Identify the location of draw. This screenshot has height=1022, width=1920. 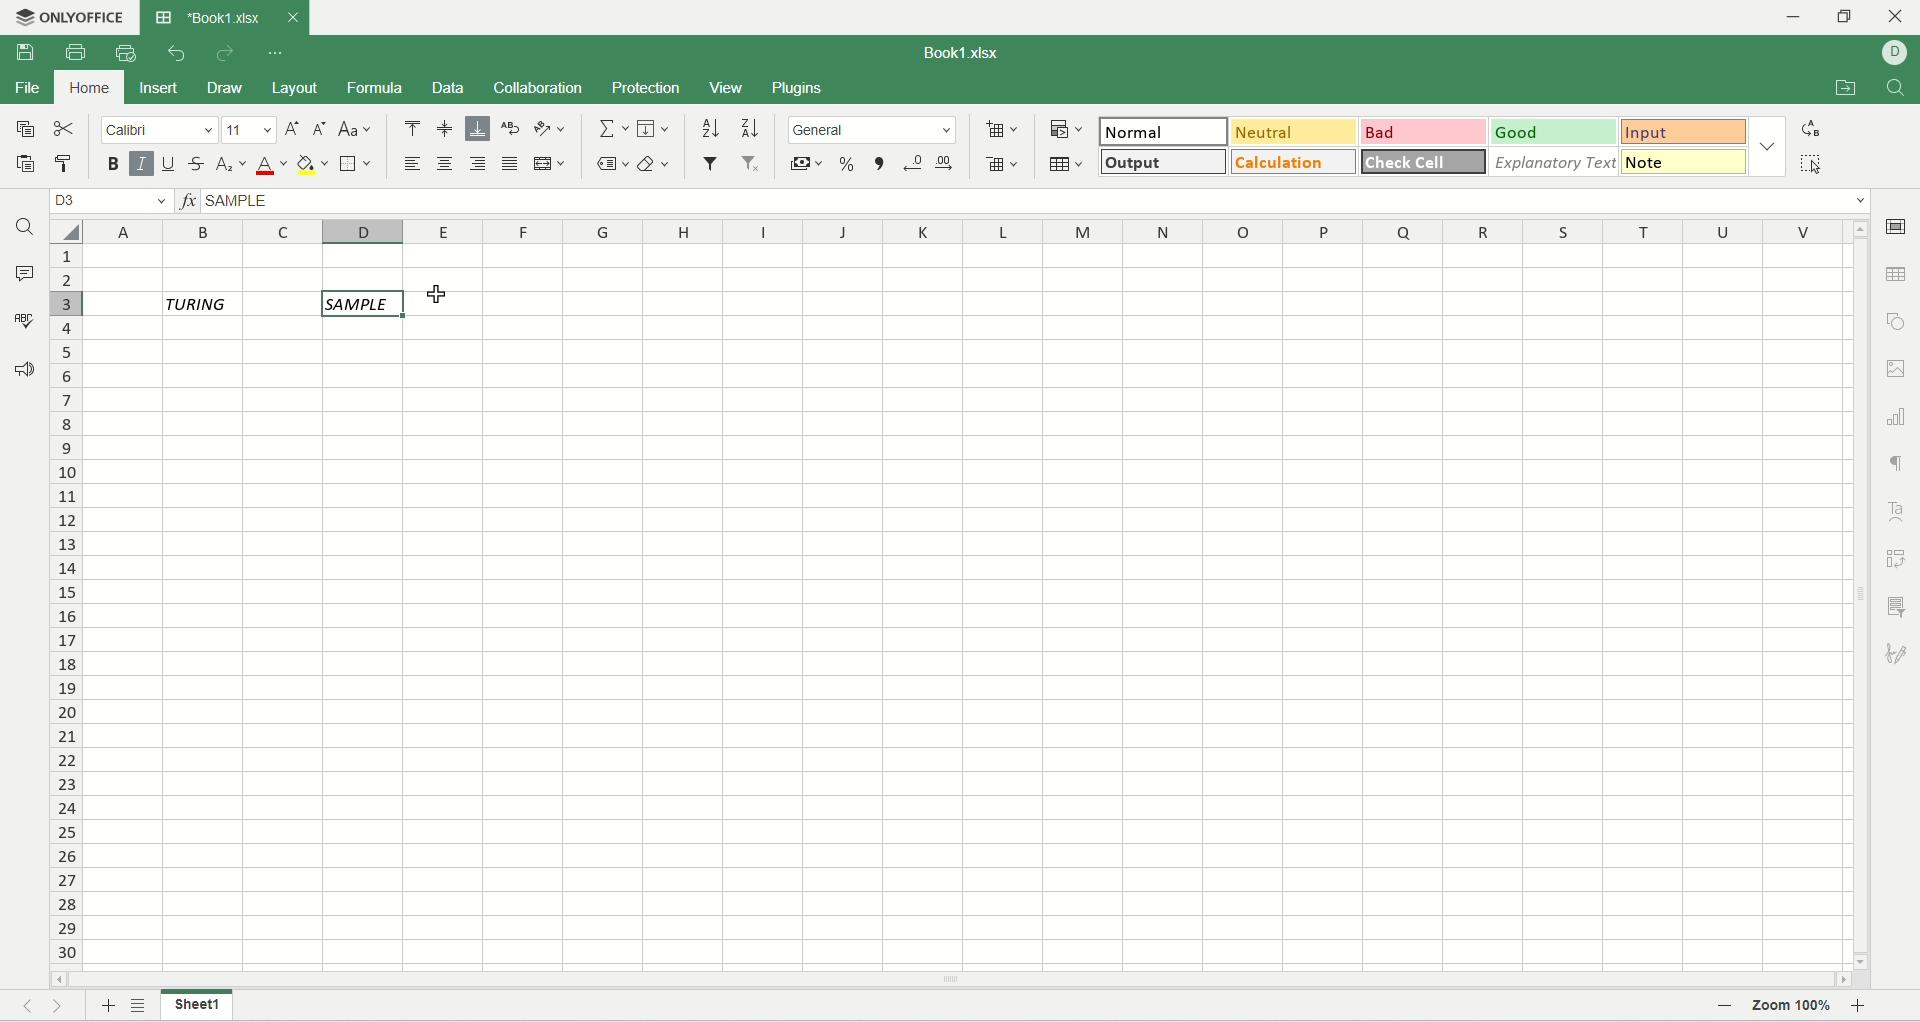
(232, 90).